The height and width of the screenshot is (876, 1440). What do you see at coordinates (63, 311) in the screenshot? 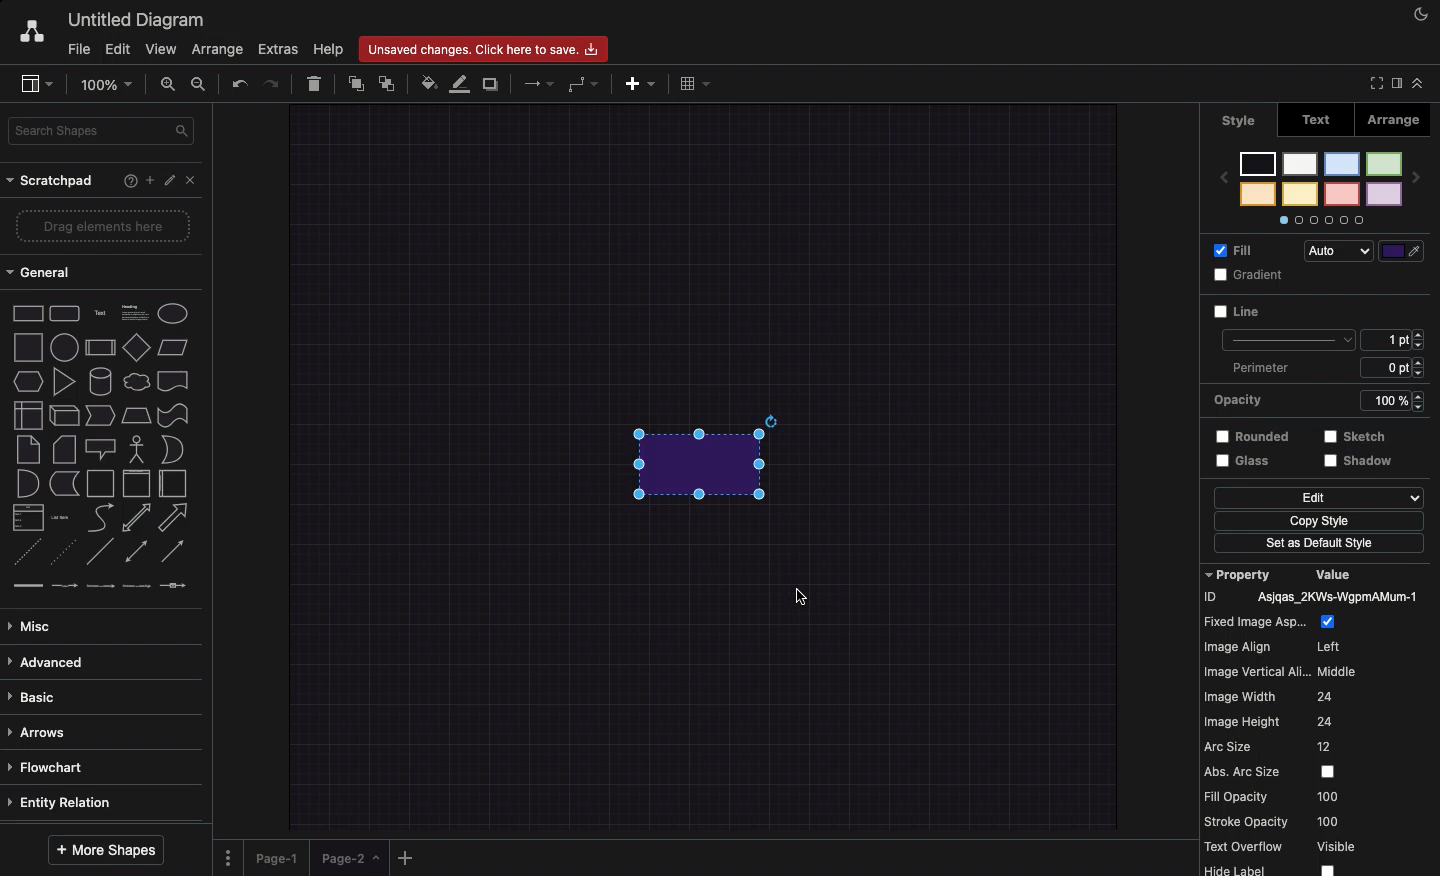
I see `rounded rectangle` at bounding box center [63, 311].